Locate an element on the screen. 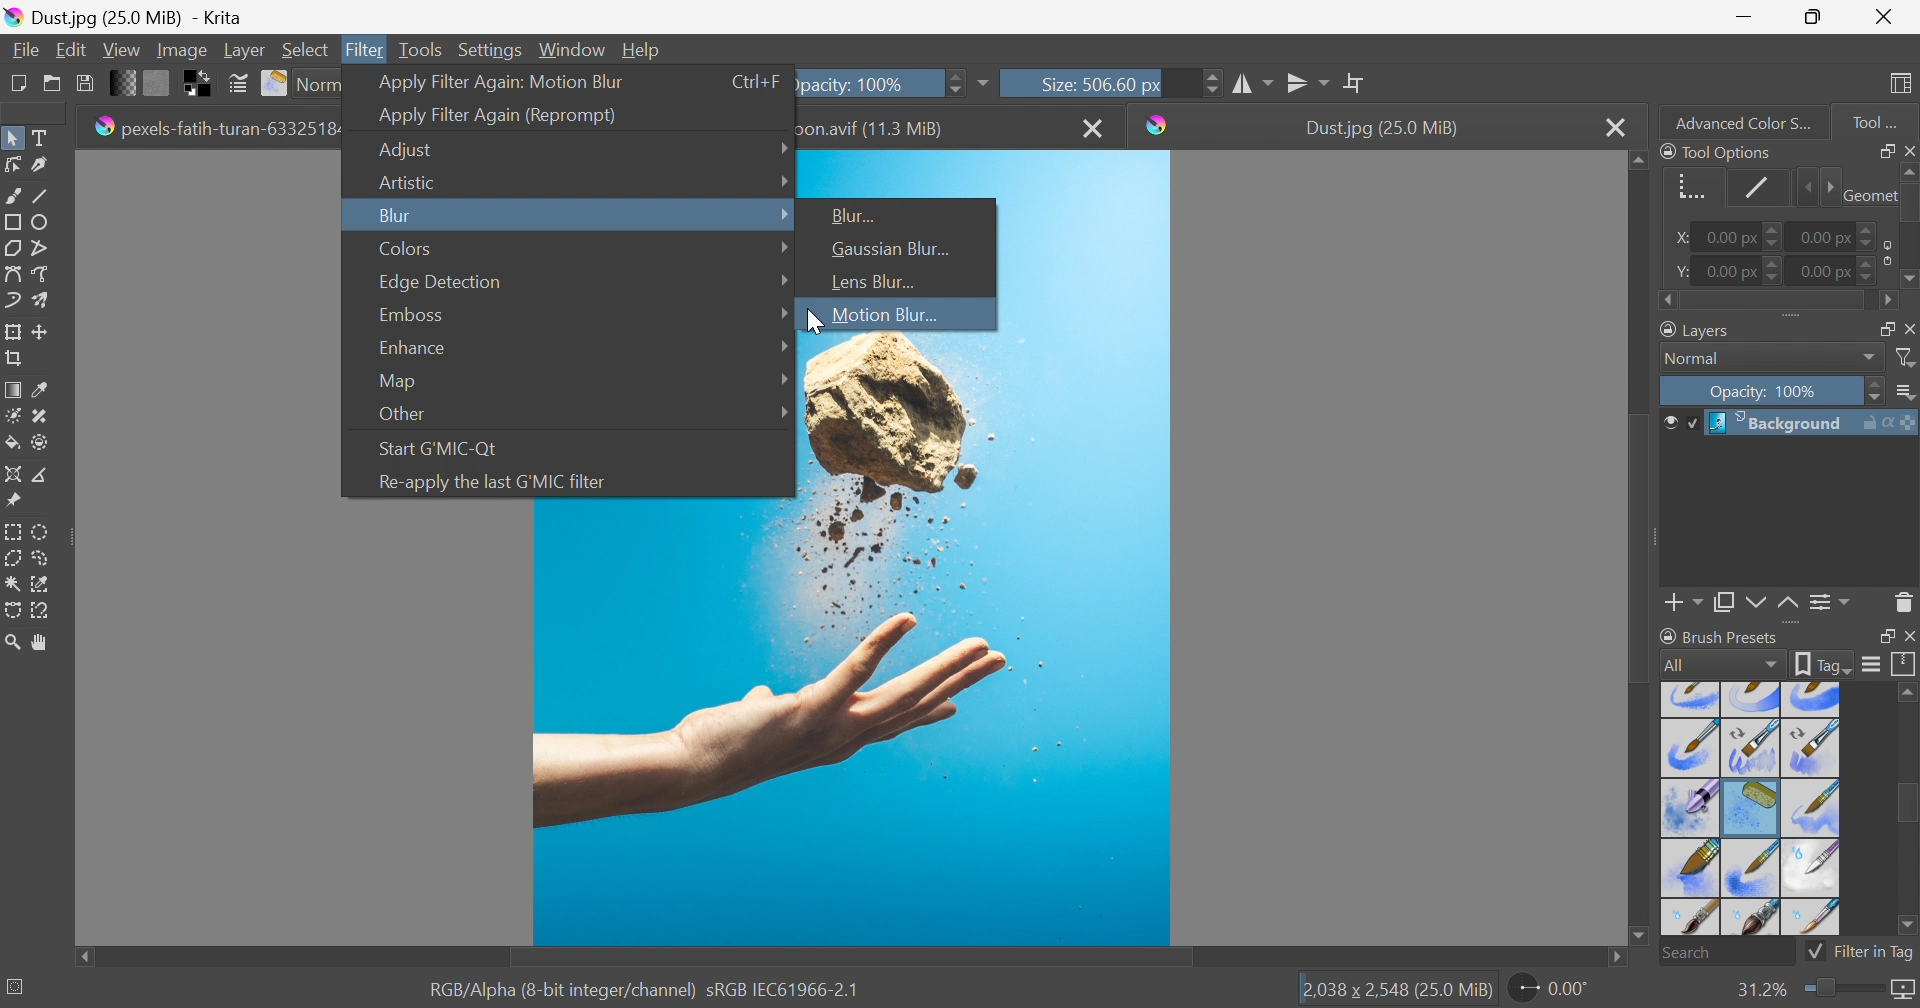  Slider is located at coordinates (1775, 270).